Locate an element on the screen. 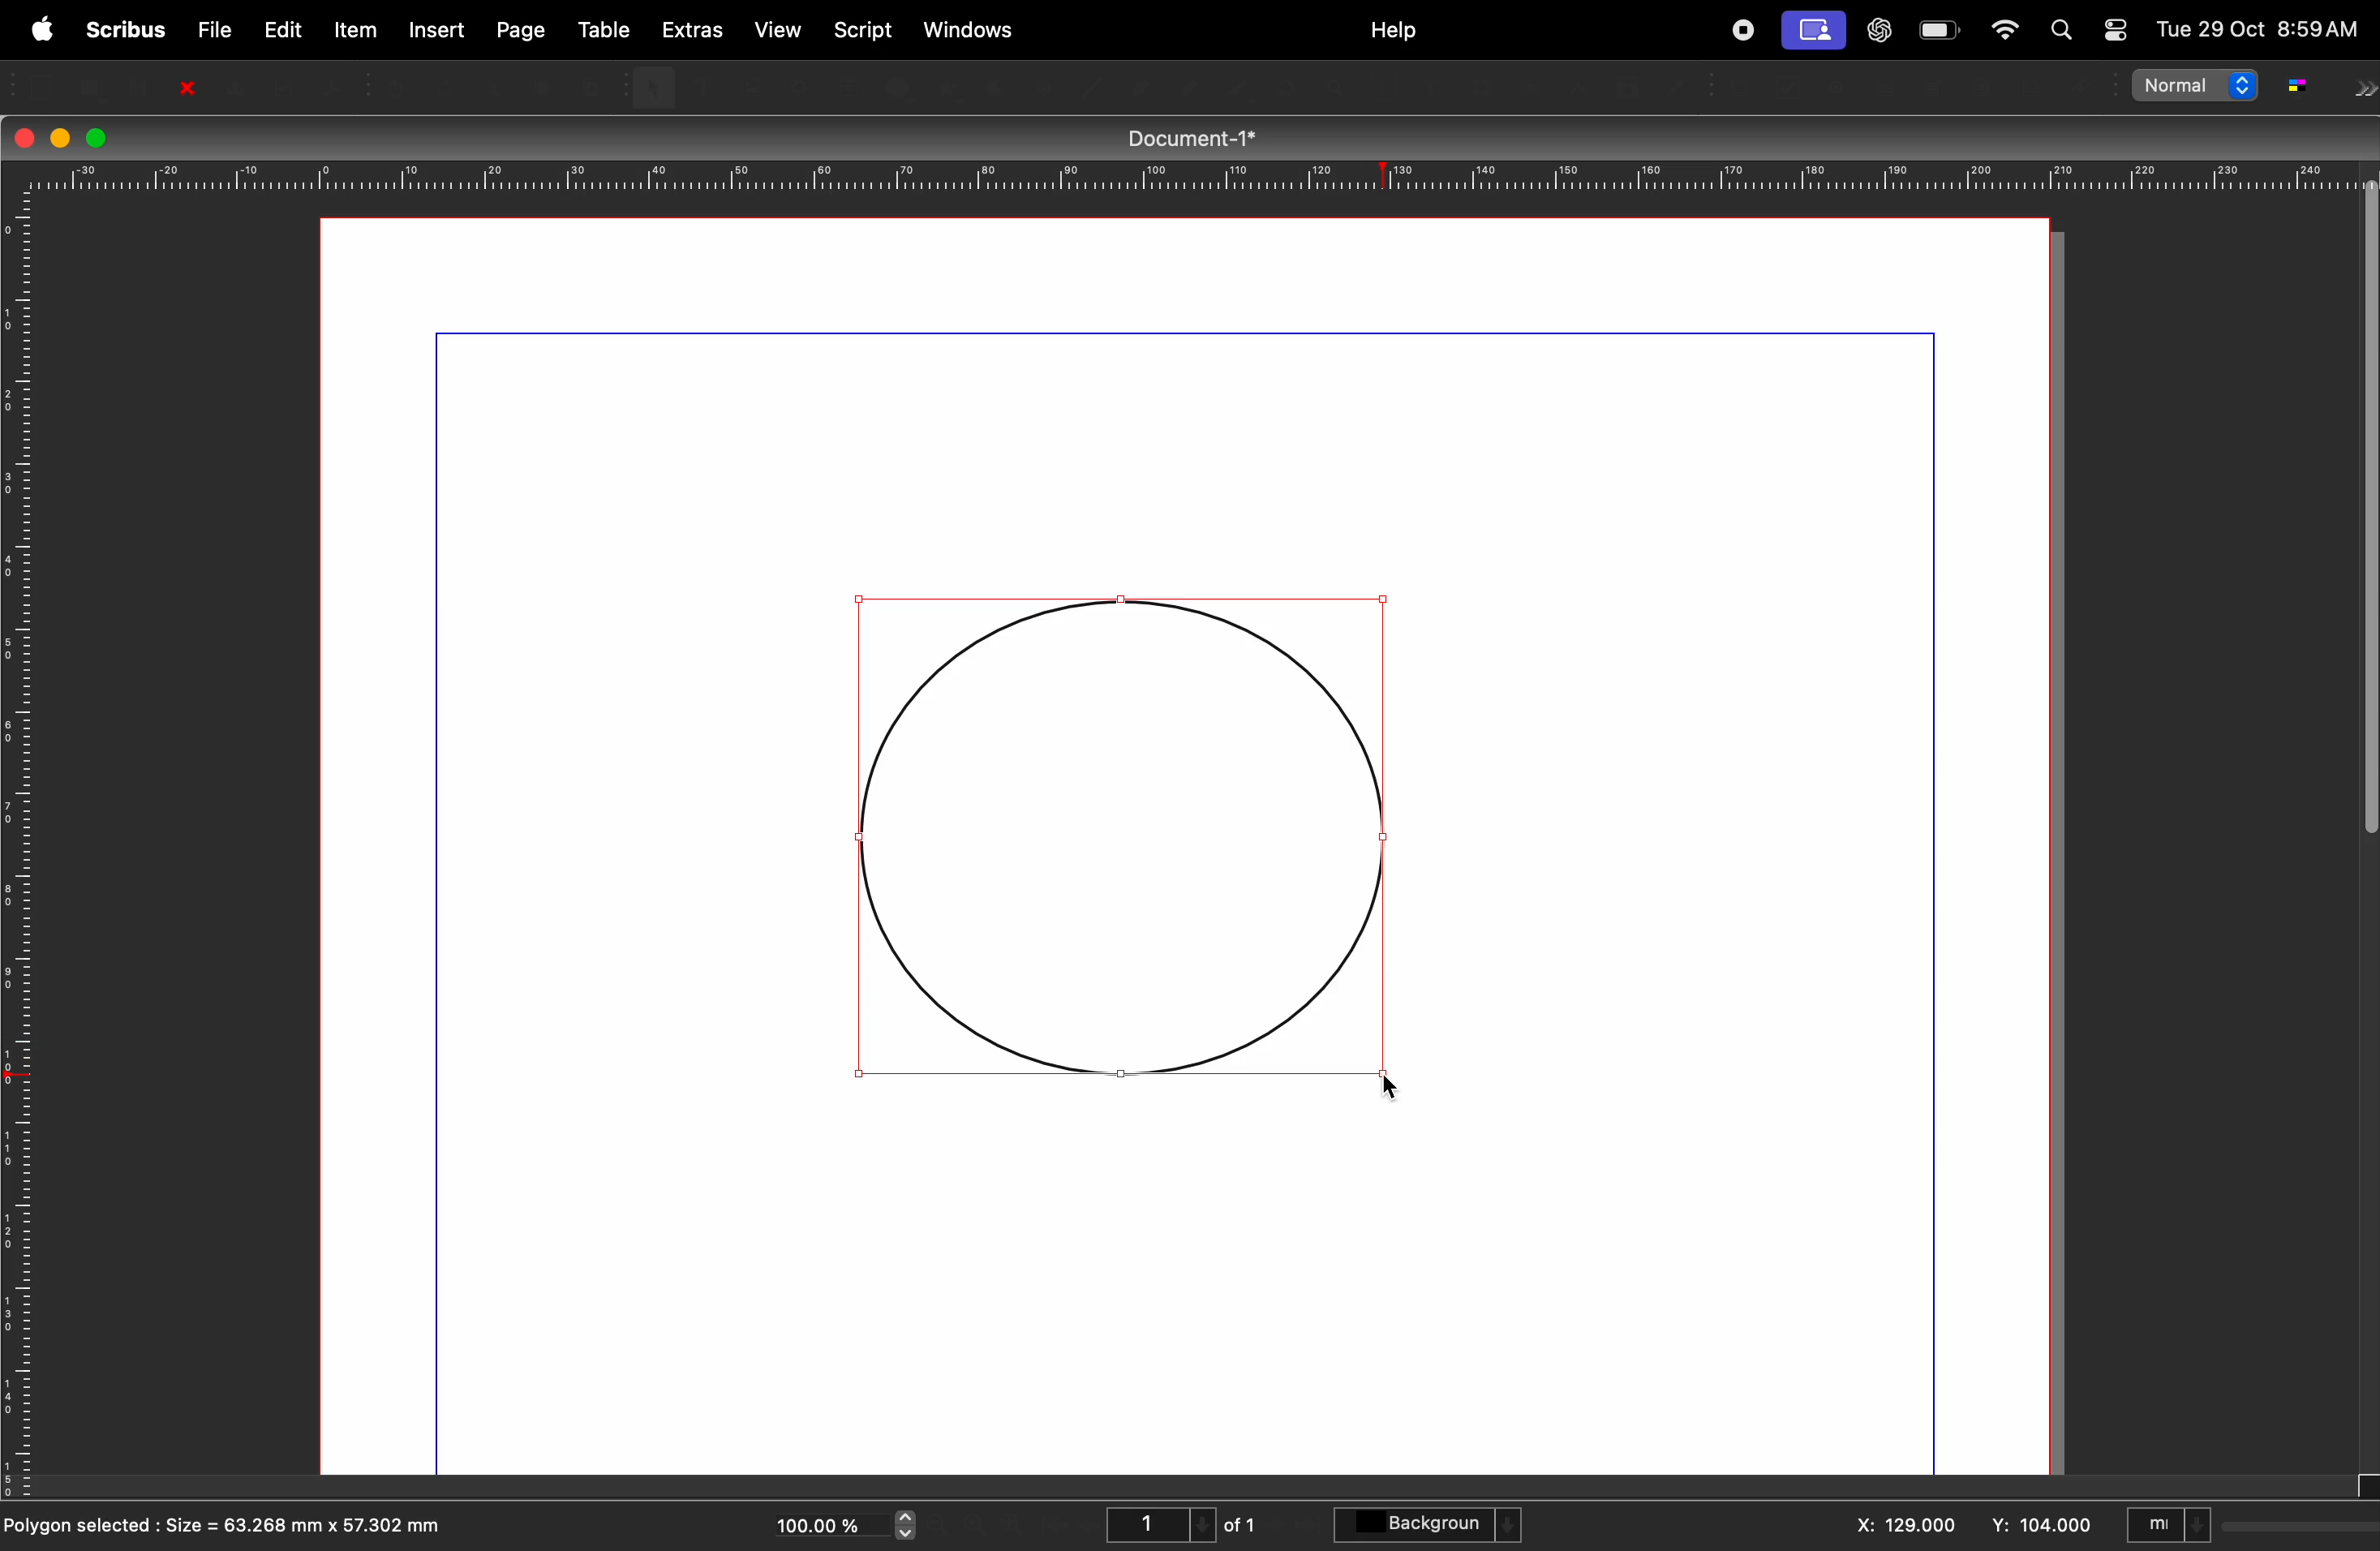 The height and width of the screenshot is (1551, 2380). PDF checkbox is located at coordinates (1792, 87).